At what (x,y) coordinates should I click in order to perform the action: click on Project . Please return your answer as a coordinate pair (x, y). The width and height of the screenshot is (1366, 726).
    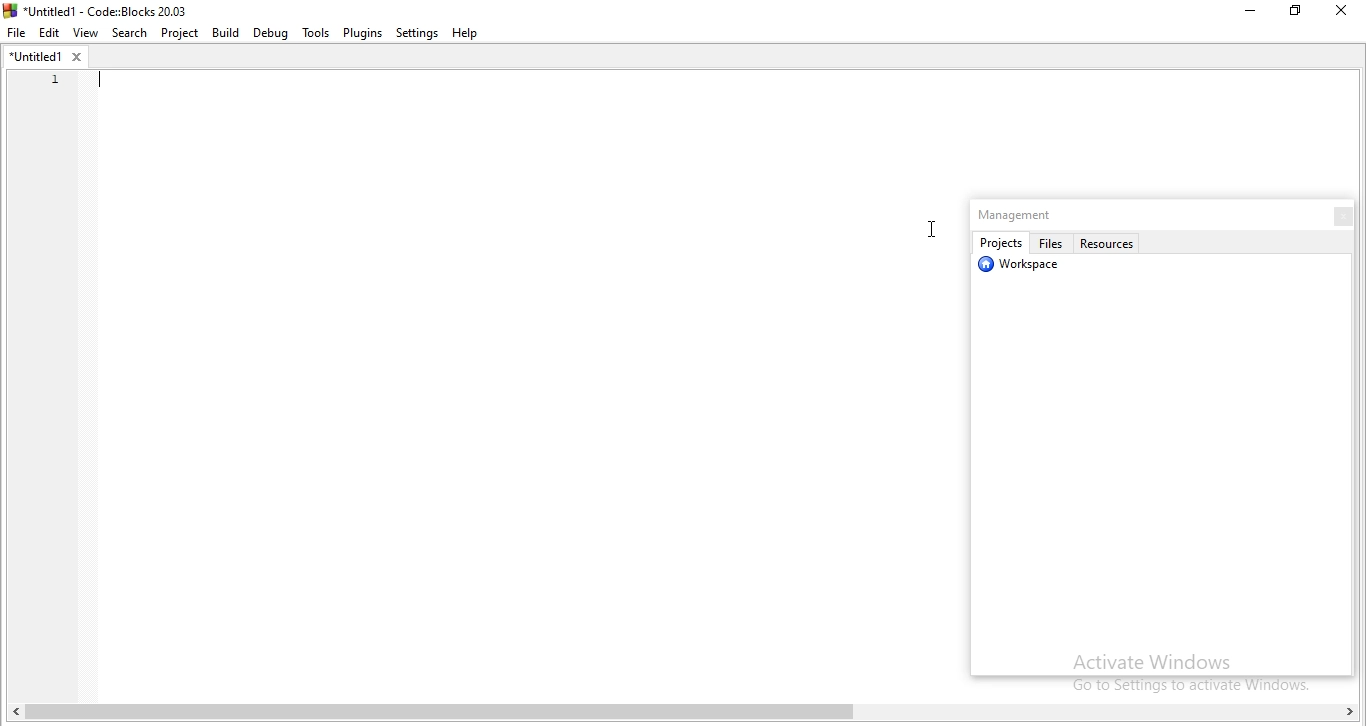
    Looking at the image, I should click on (181, 34).